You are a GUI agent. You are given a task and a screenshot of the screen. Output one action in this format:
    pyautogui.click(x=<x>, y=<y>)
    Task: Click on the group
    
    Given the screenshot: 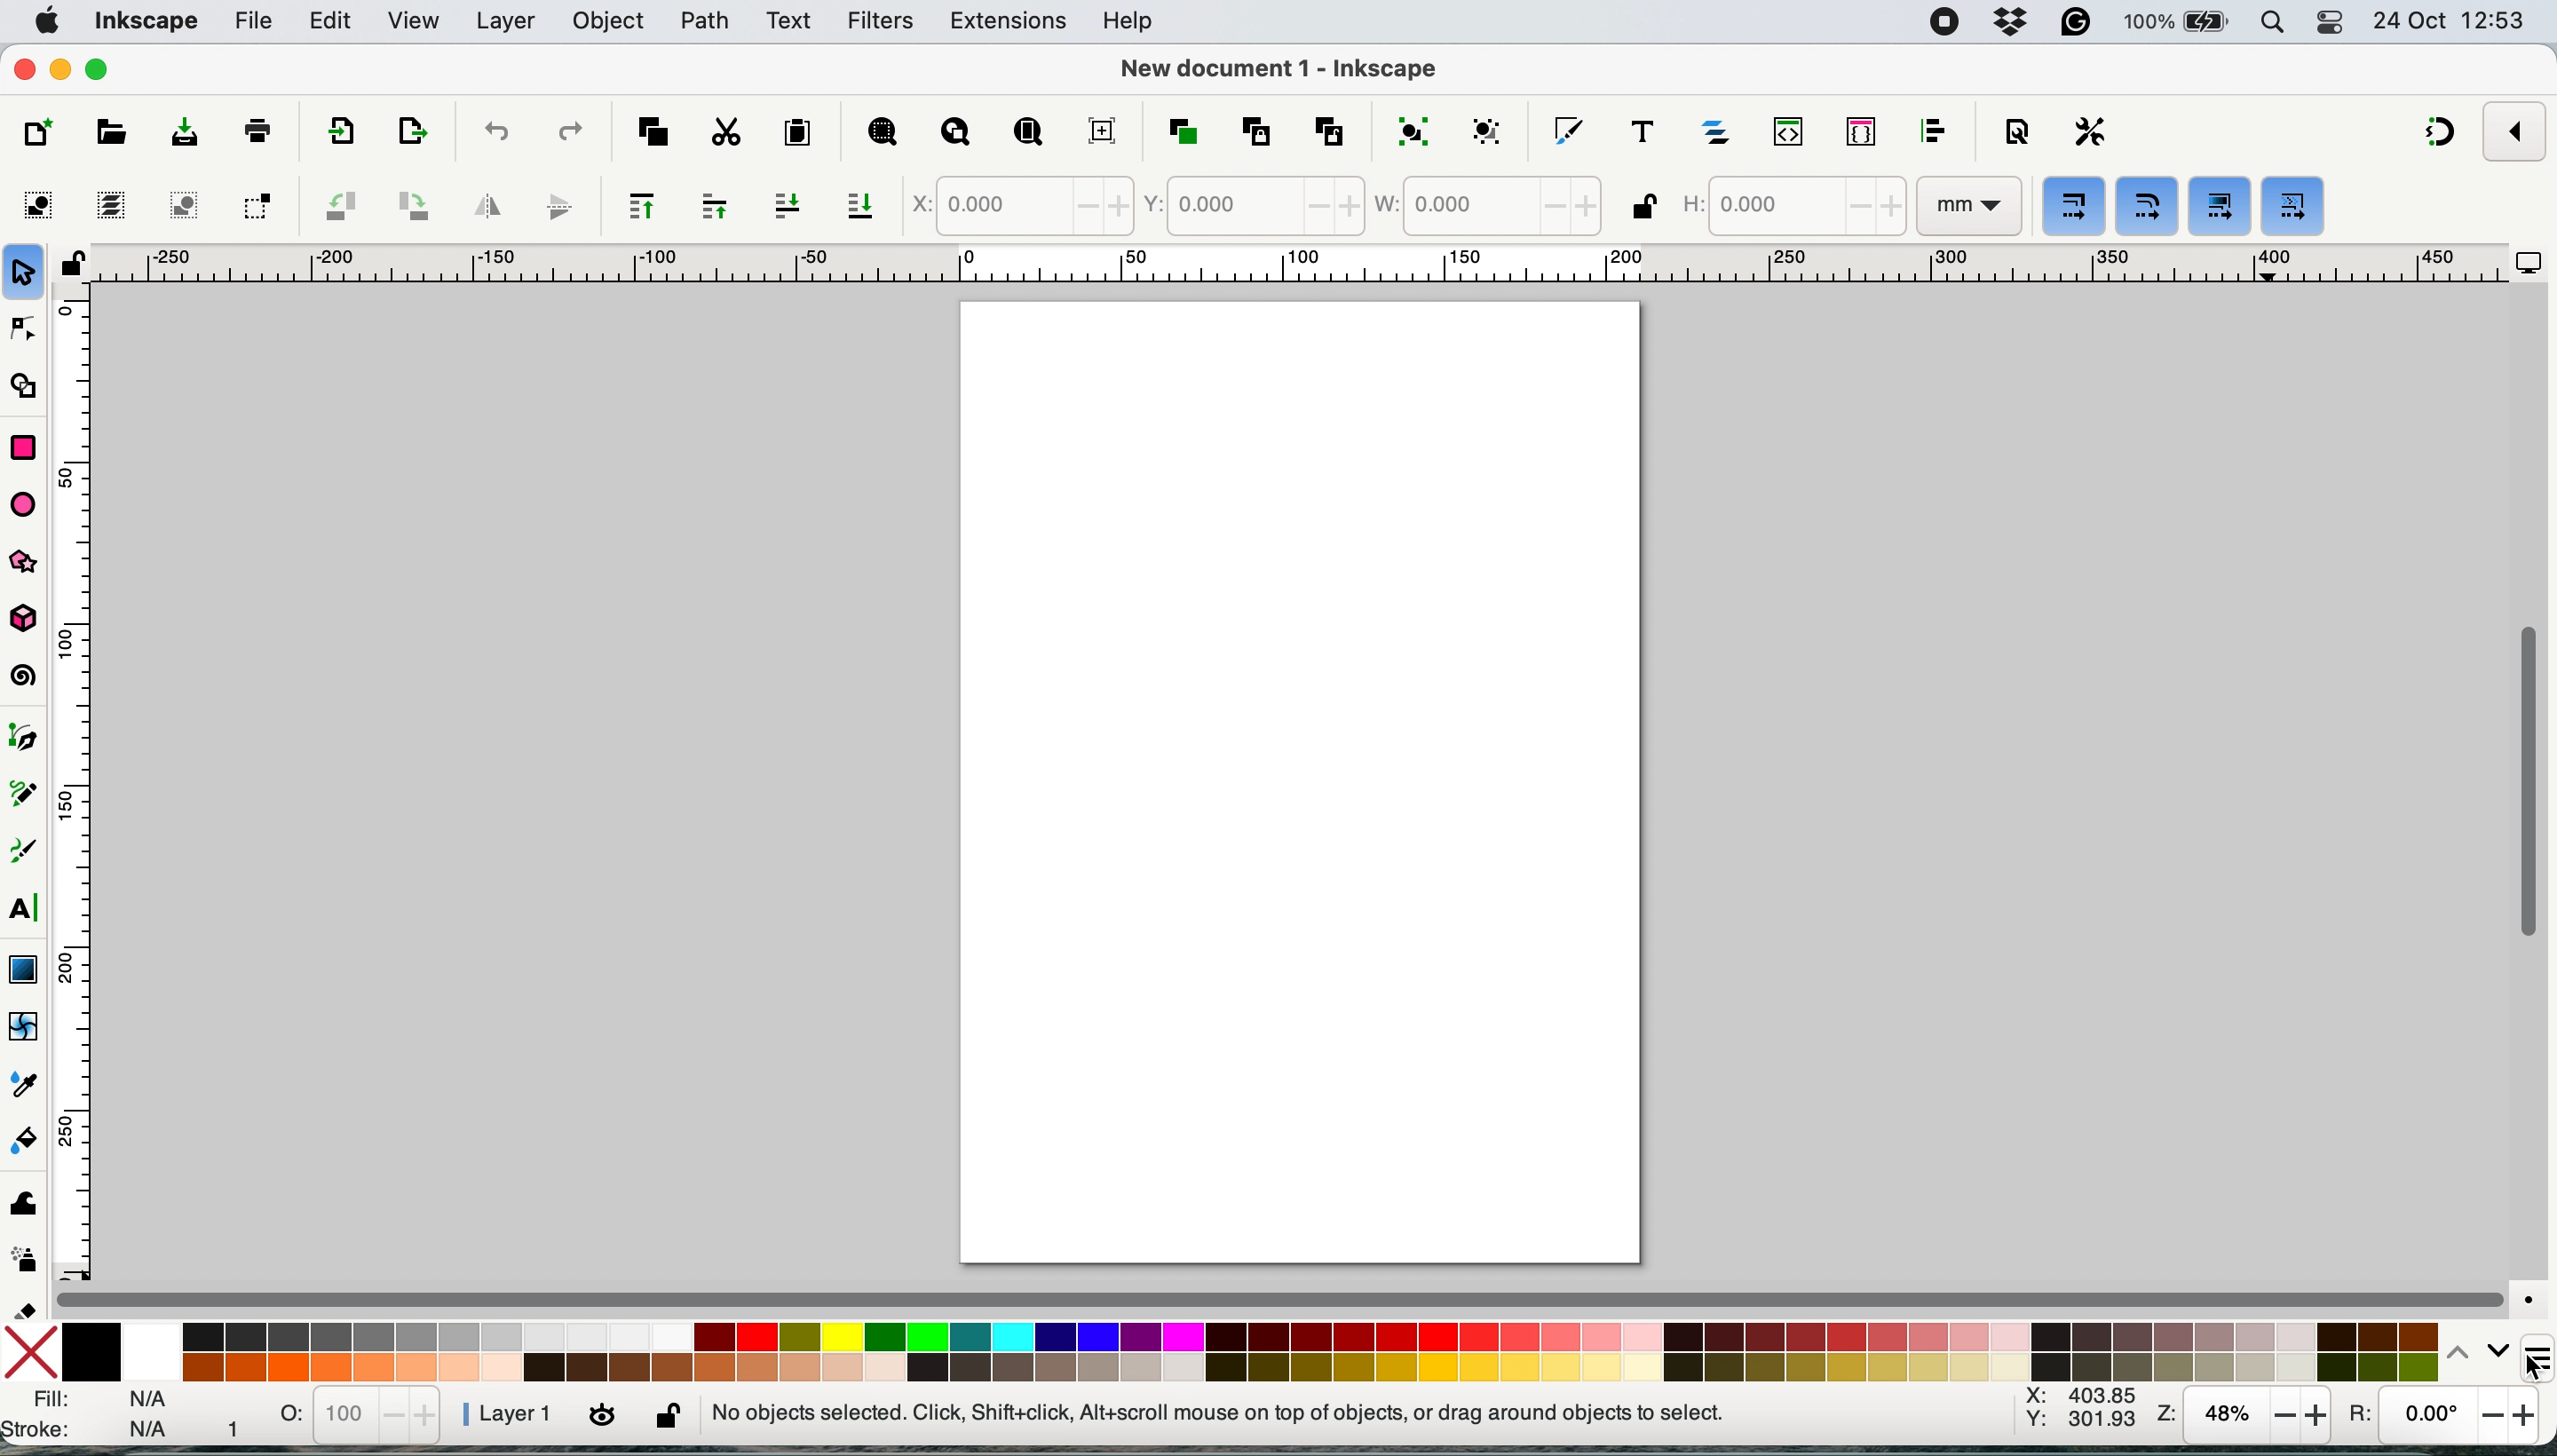 What is the action you would take?
    pyautogui.click(x=1410, y=129)
    